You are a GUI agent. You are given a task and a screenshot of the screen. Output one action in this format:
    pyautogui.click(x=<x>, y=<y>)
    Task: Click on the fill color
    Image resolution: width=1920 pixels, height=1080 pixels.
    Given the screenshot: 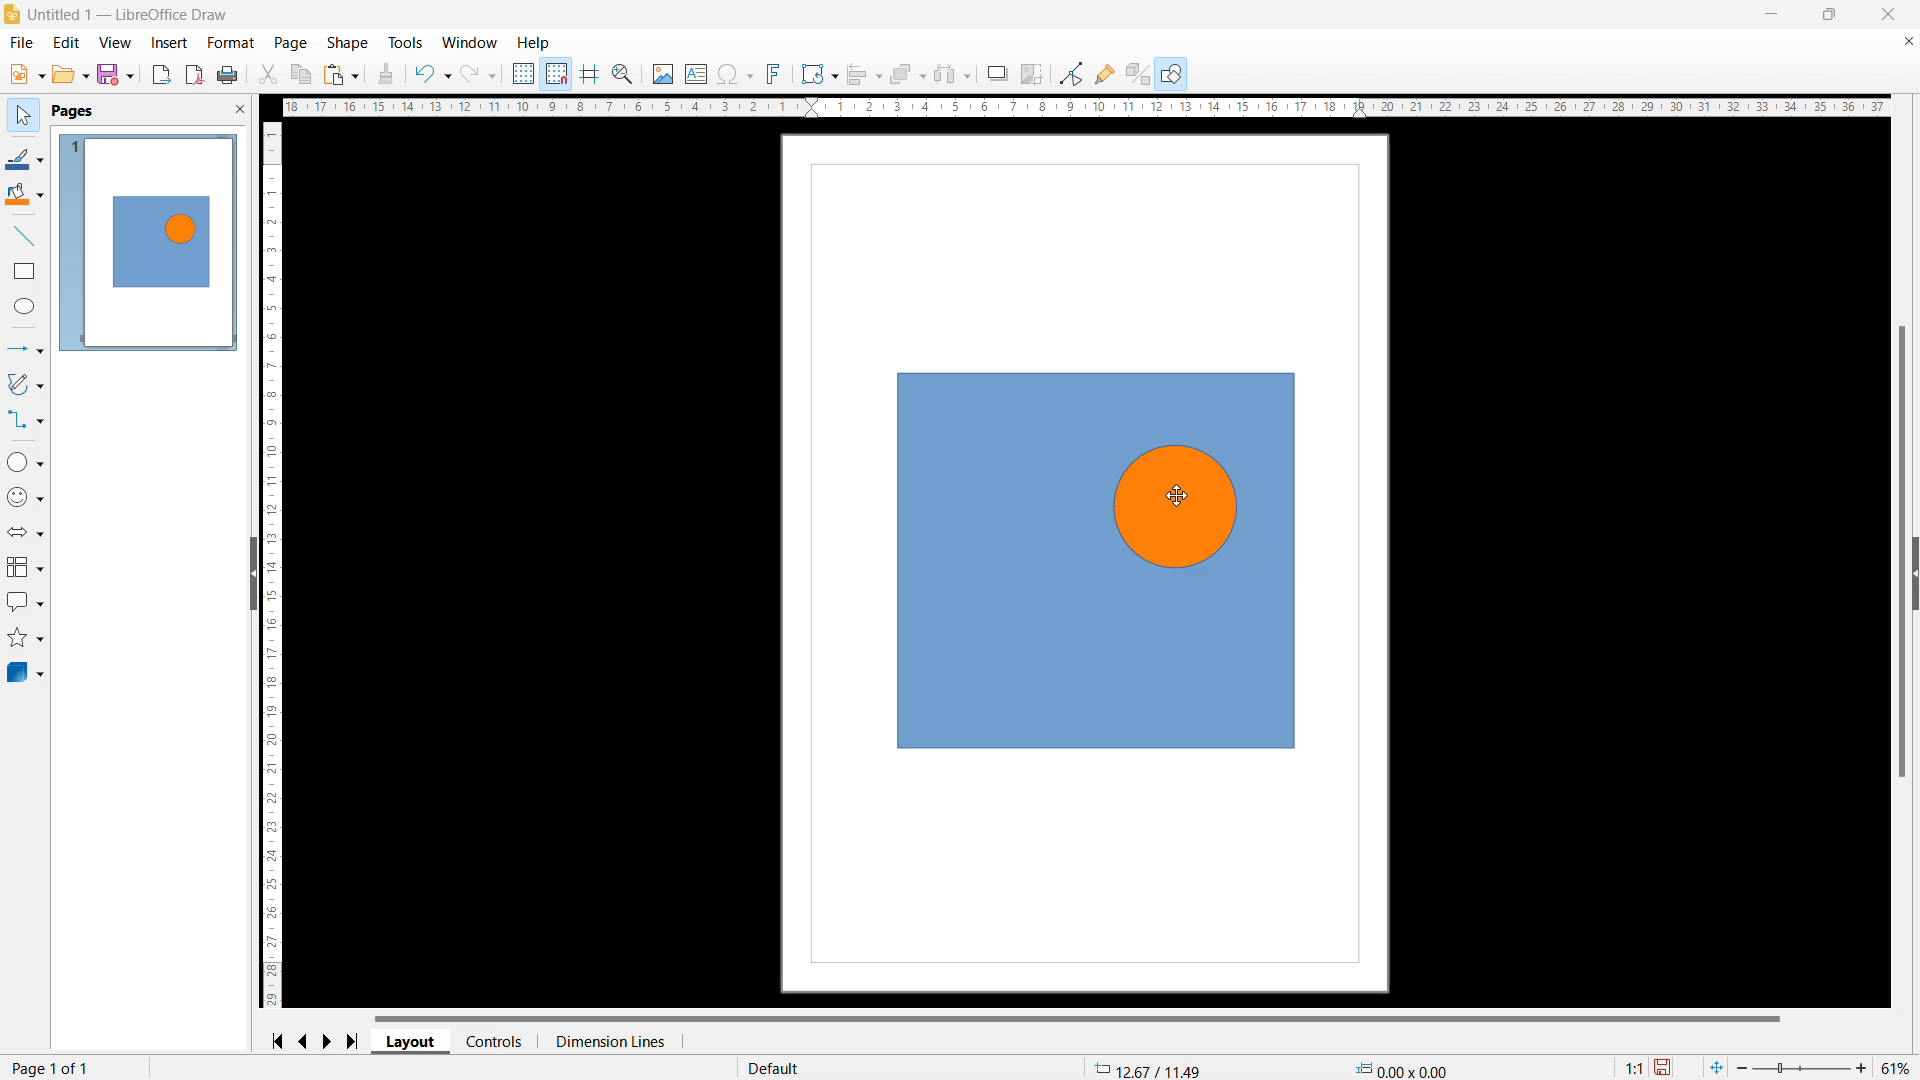 What is the action you would take?
    pyautogui.click(x=25, y=194)
    